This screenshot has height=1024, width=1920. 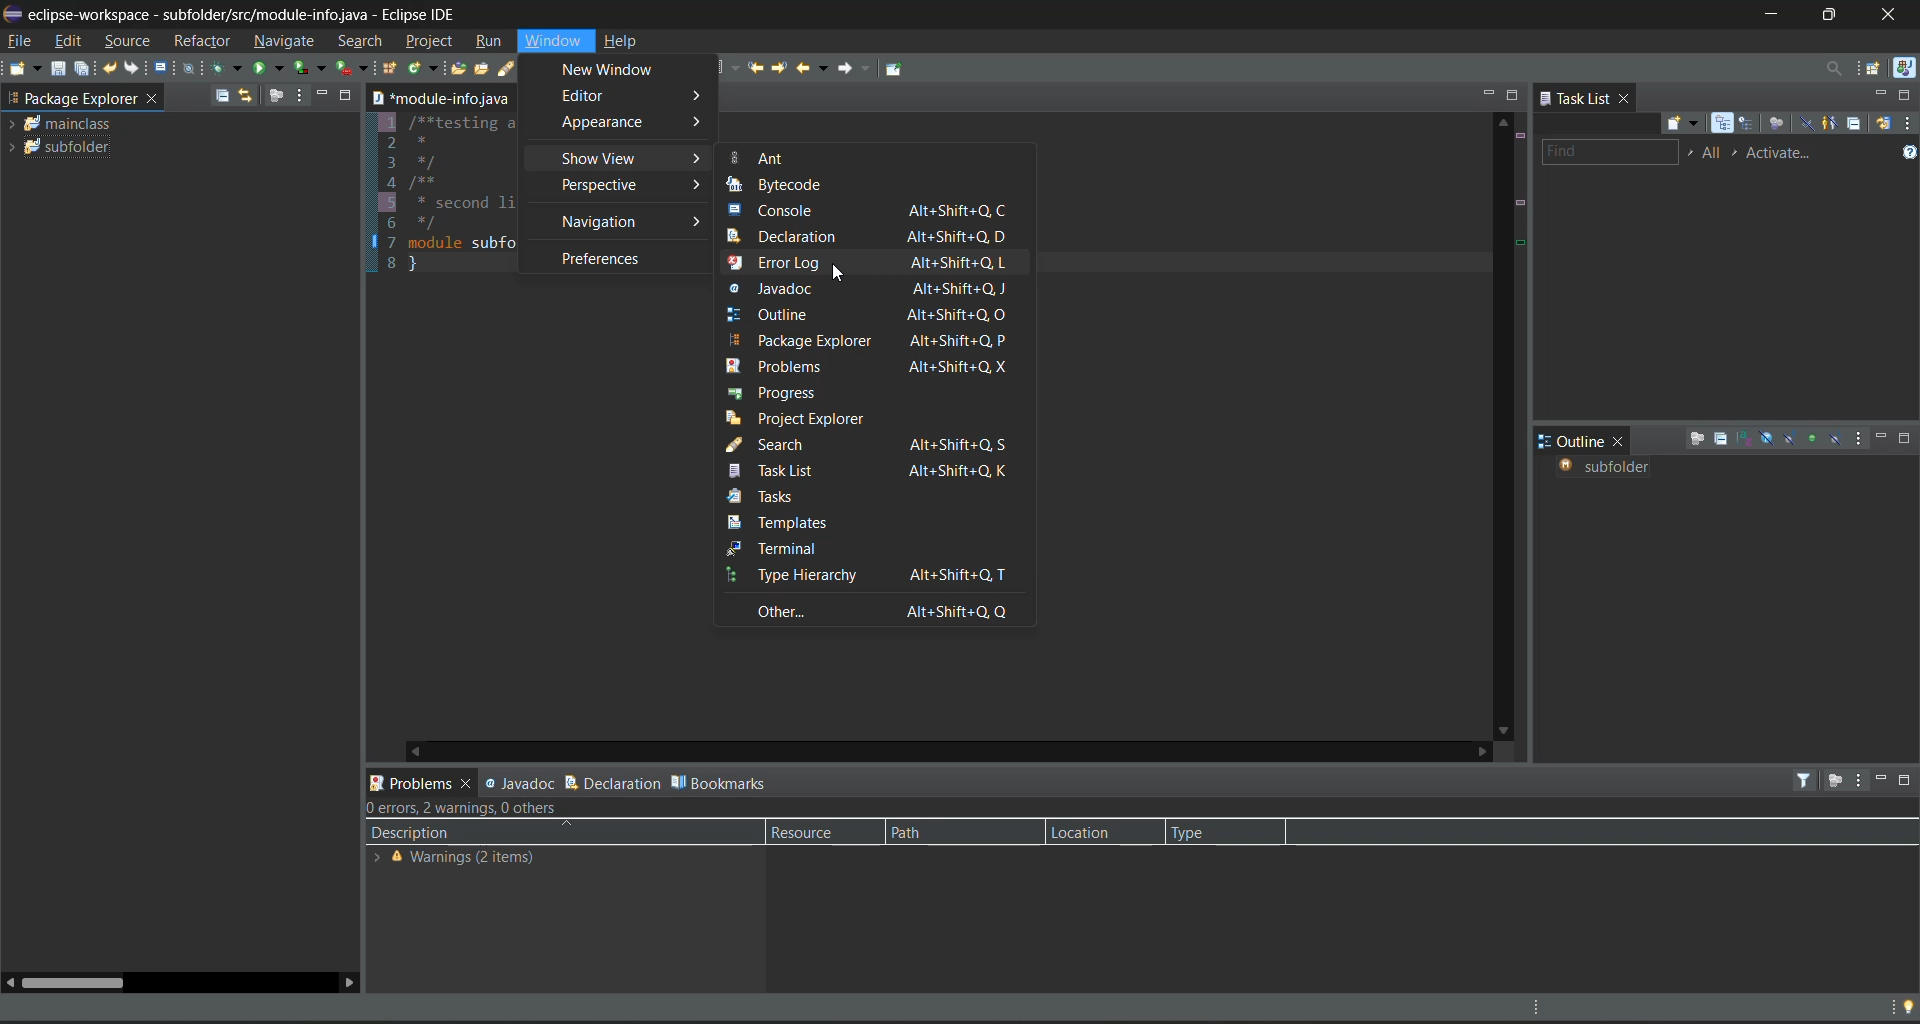 I want to click on source, so click(x=130, y=42).